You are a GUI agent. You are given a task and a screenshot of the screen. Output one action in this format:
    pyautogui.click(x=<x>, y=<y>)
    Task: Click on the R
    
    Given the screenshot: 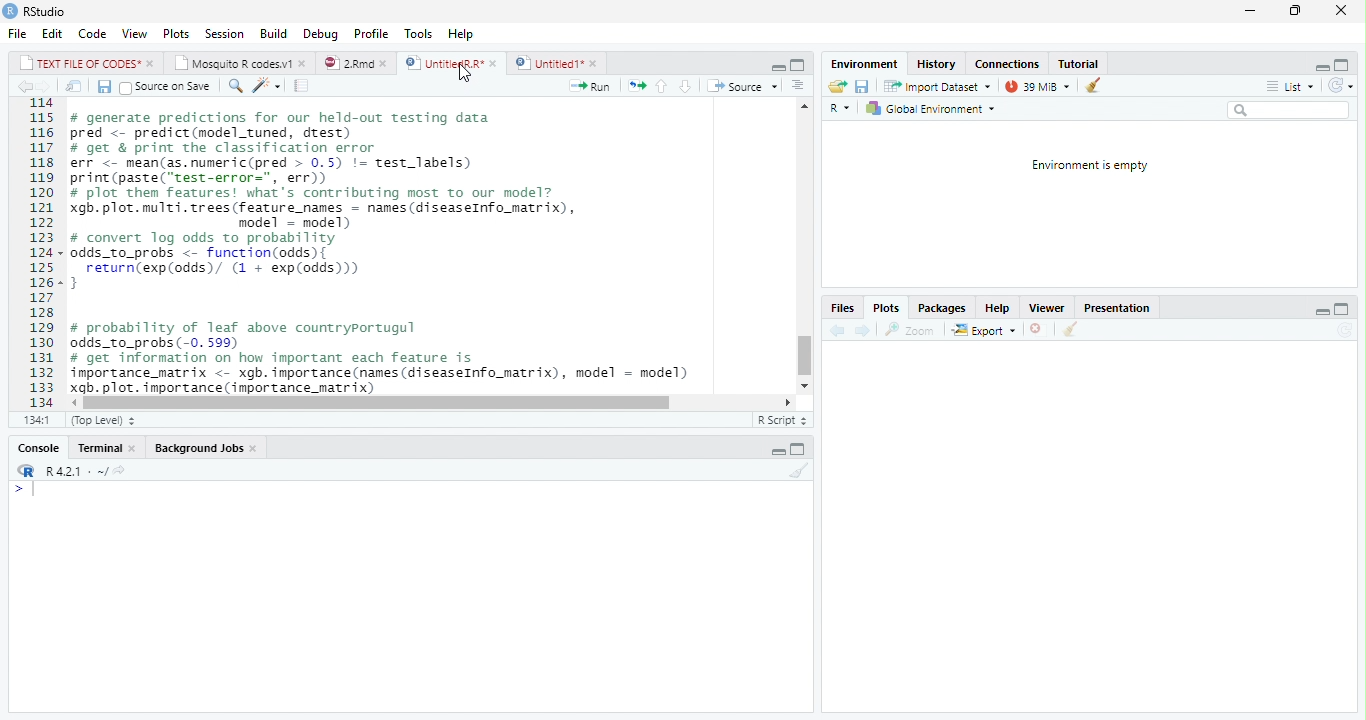 What is the action you would take?
    pyautogui.click(x=840, y=106)
    